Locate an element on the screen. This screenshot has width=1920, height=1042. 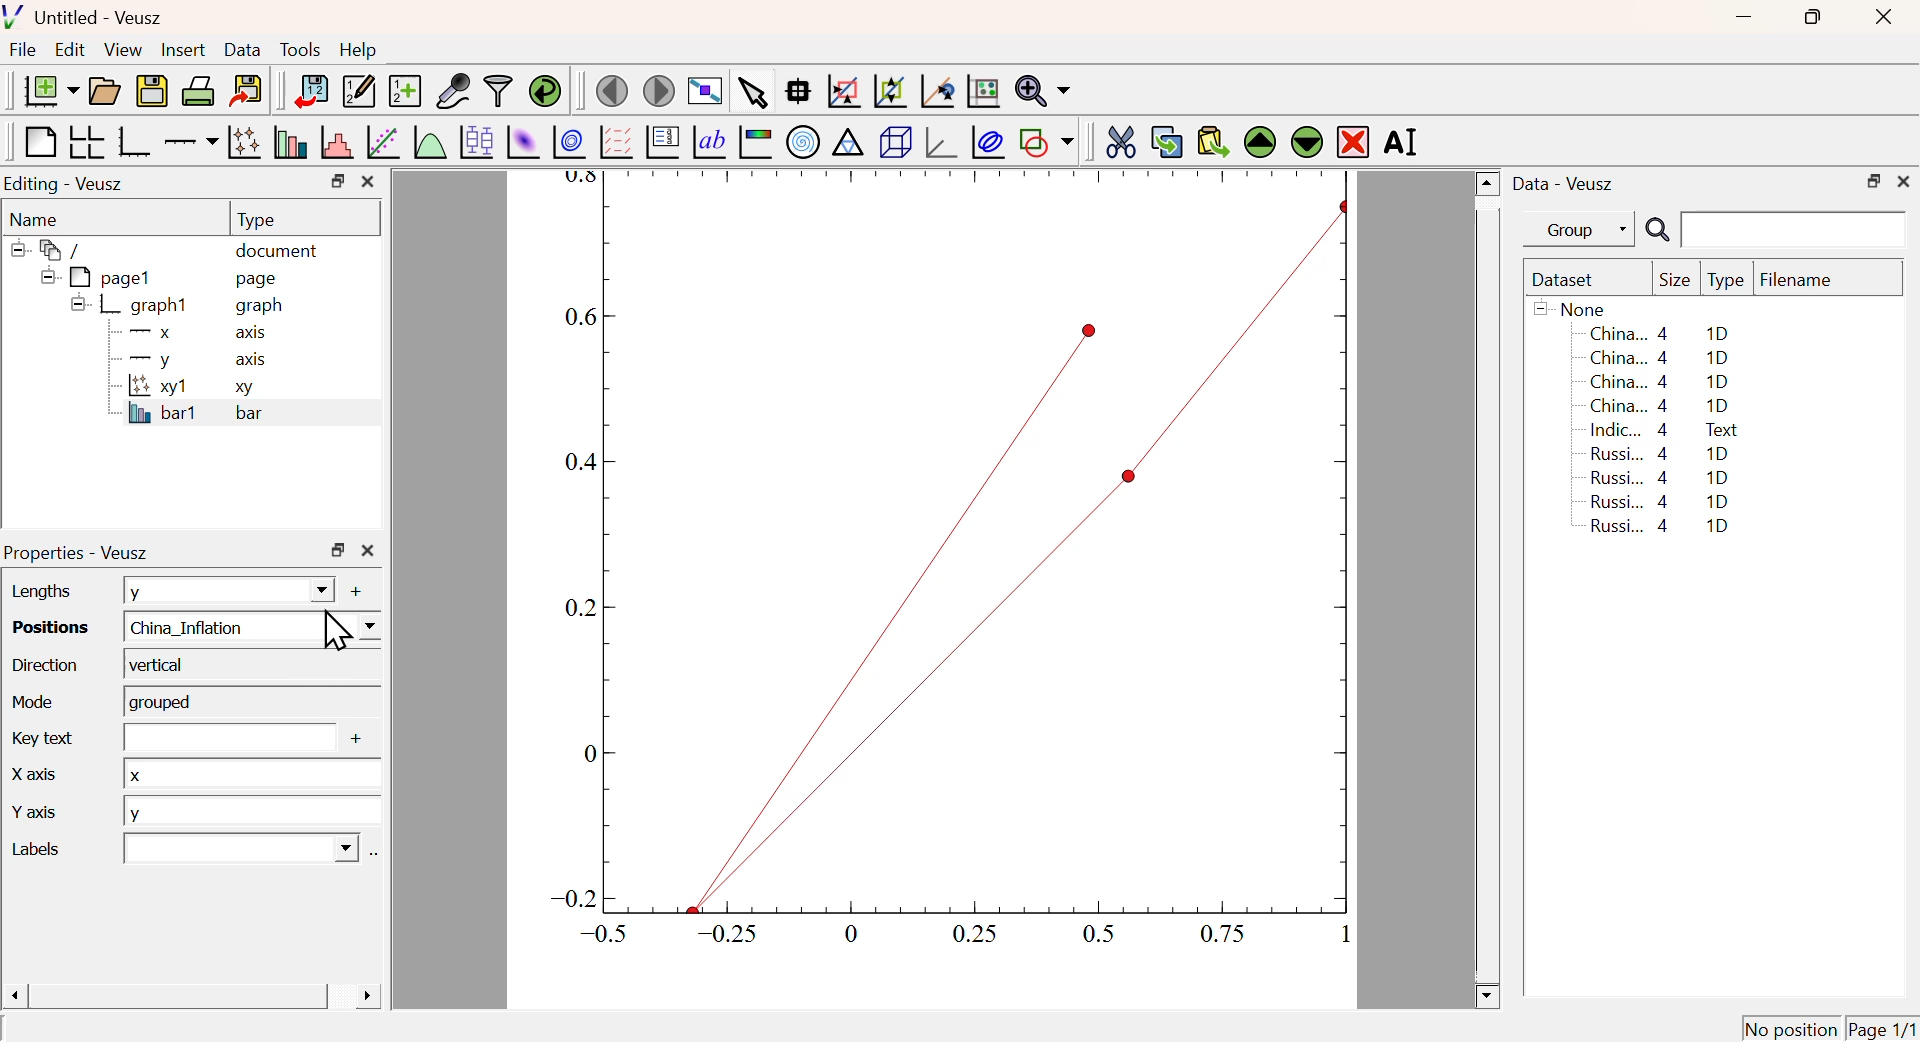
Print Document is located at coordinates (197, 90).